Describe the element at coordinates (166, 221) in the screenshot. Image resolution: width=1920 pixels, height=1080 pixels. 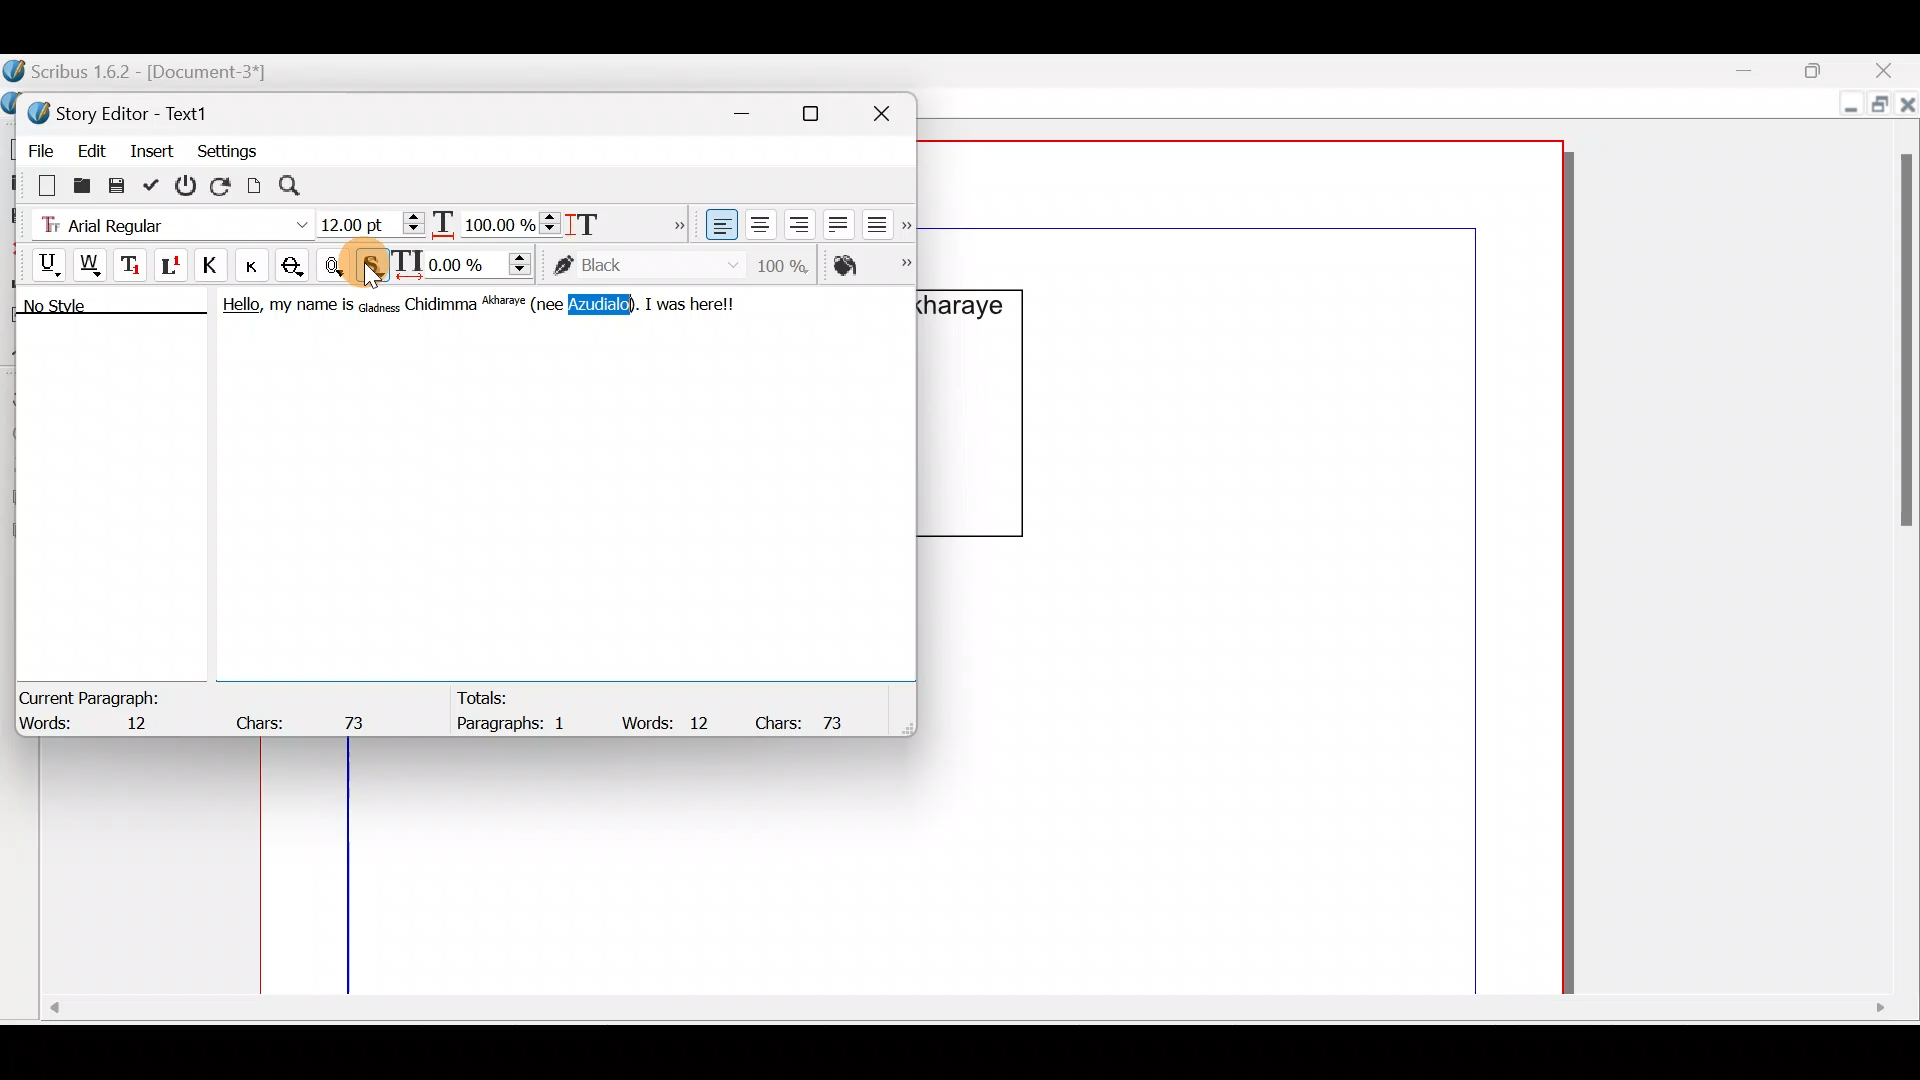
I see `Font type - Arial Regular` at that location.